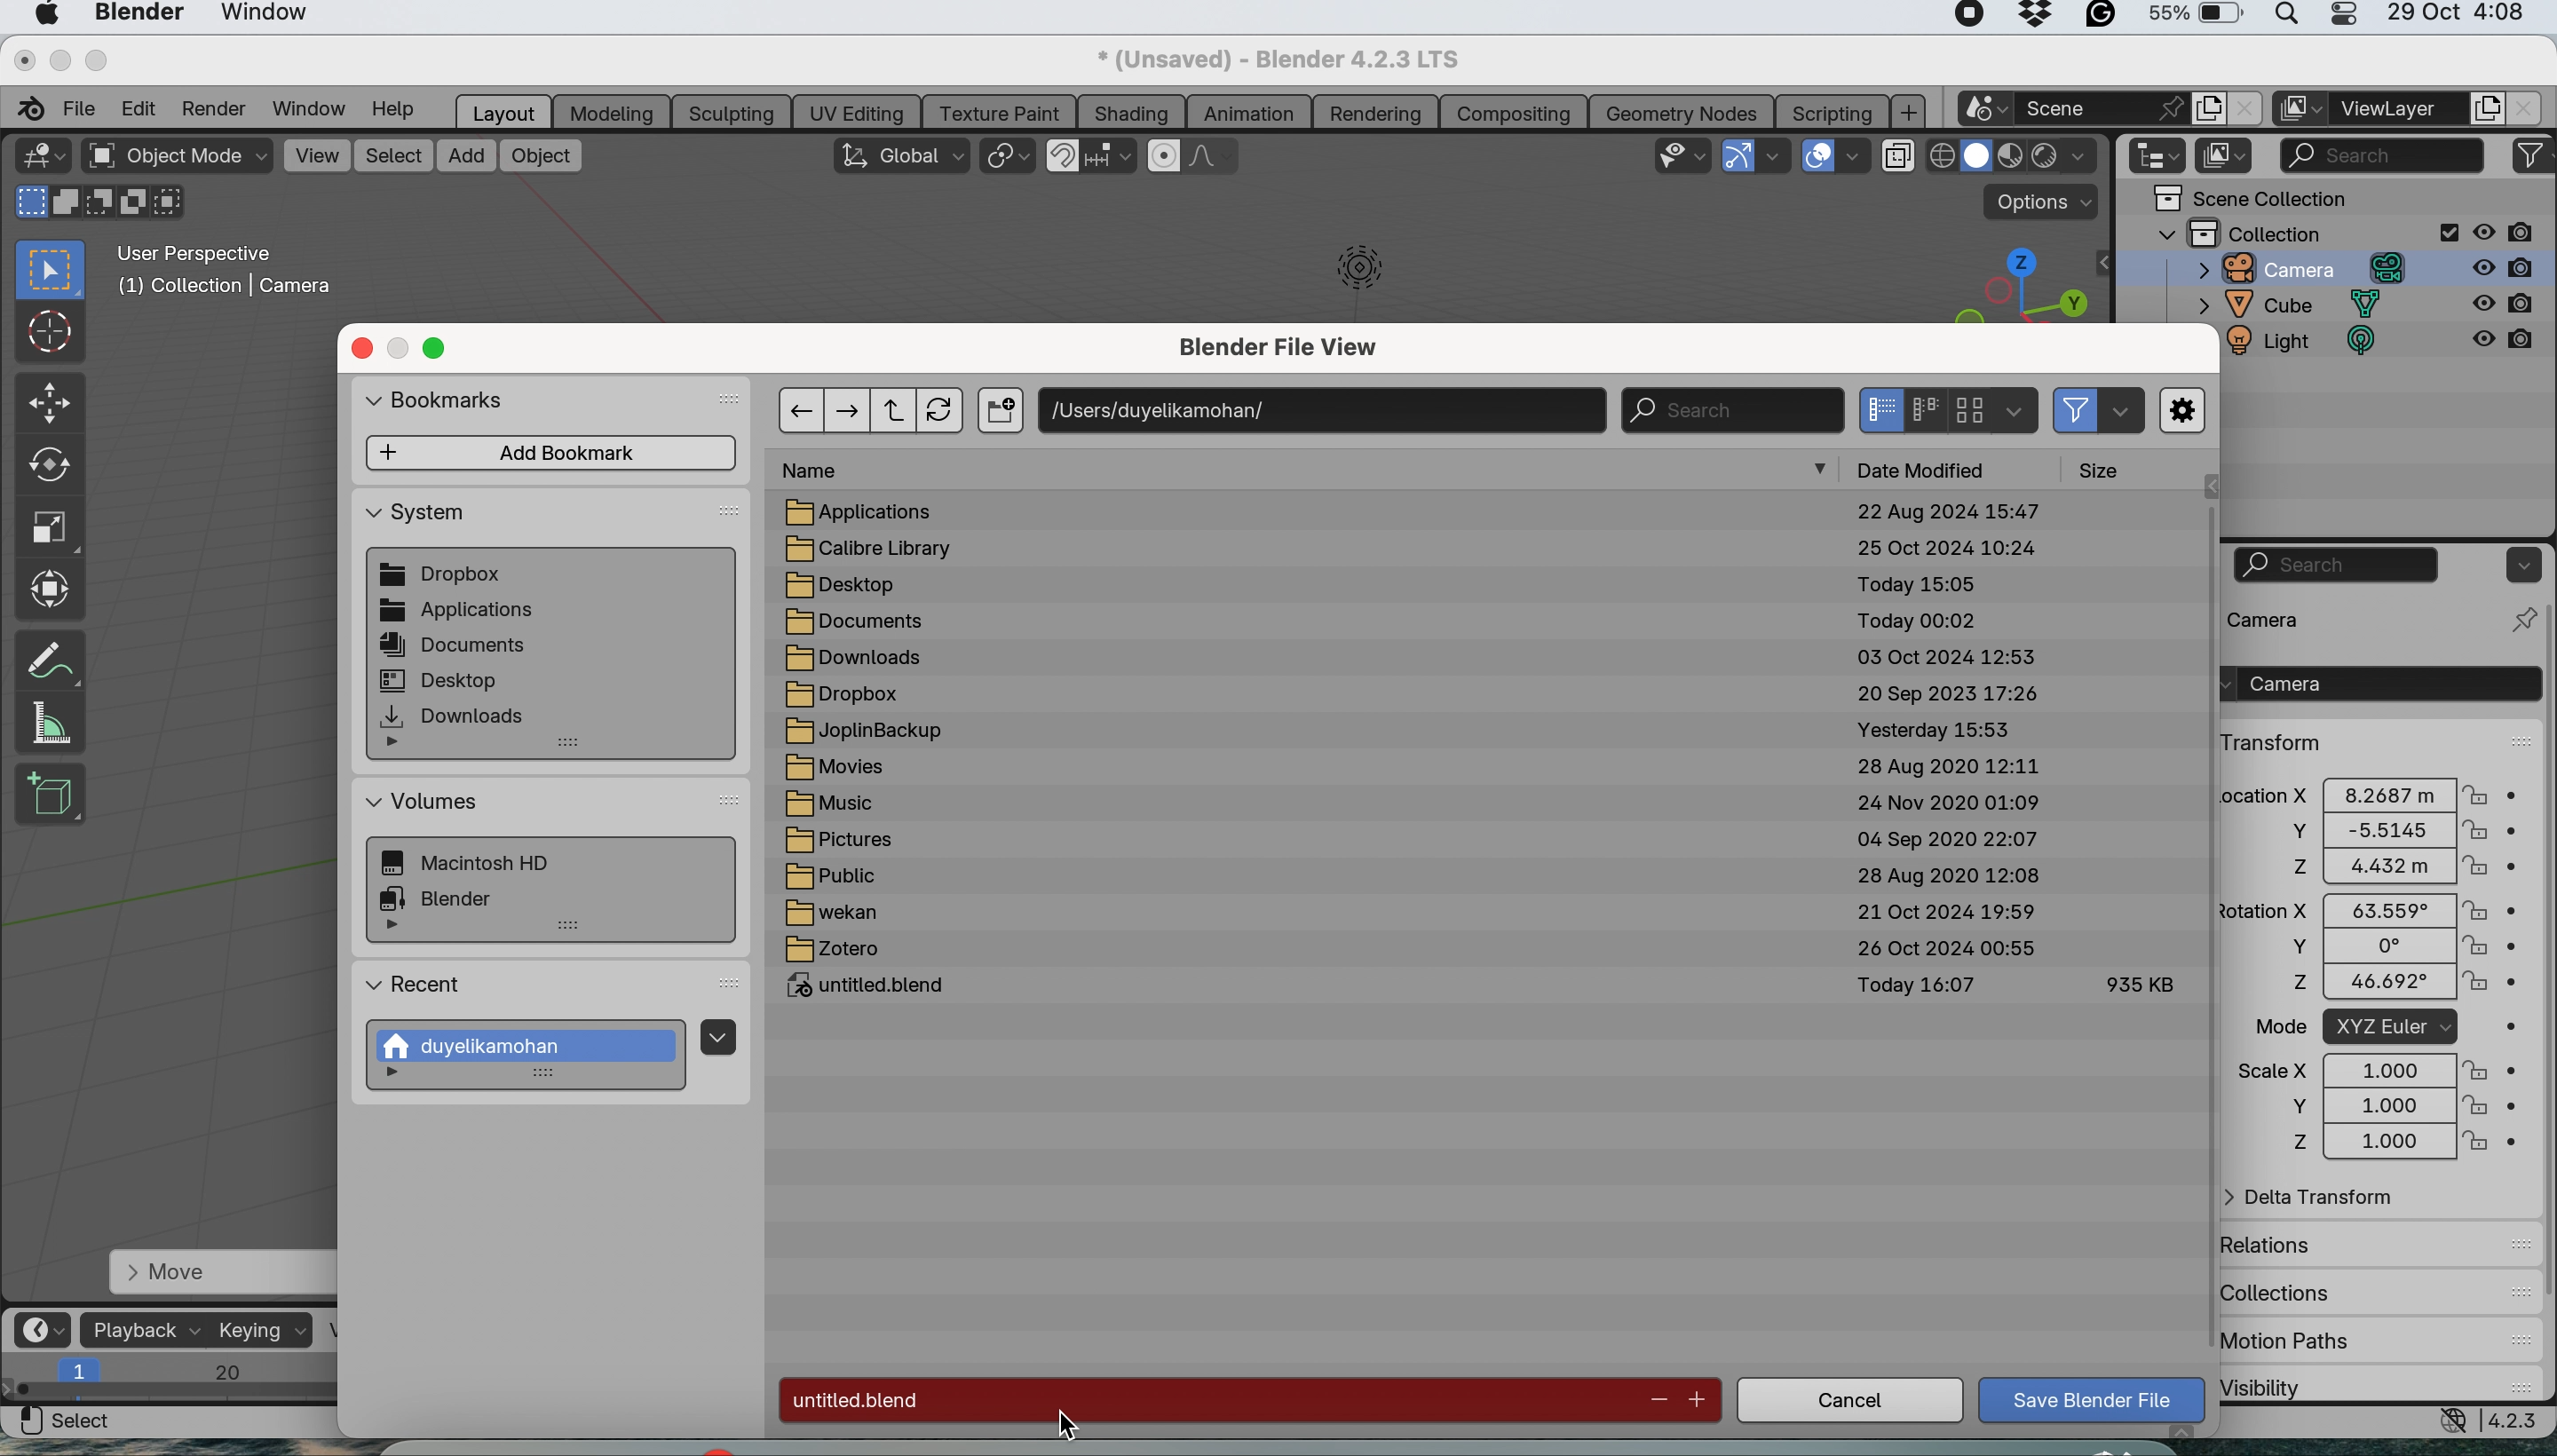 The image size is (2557, 1456). Describe the element at coordinates (875, 511) in the screenshot. I see `applications` at that location.